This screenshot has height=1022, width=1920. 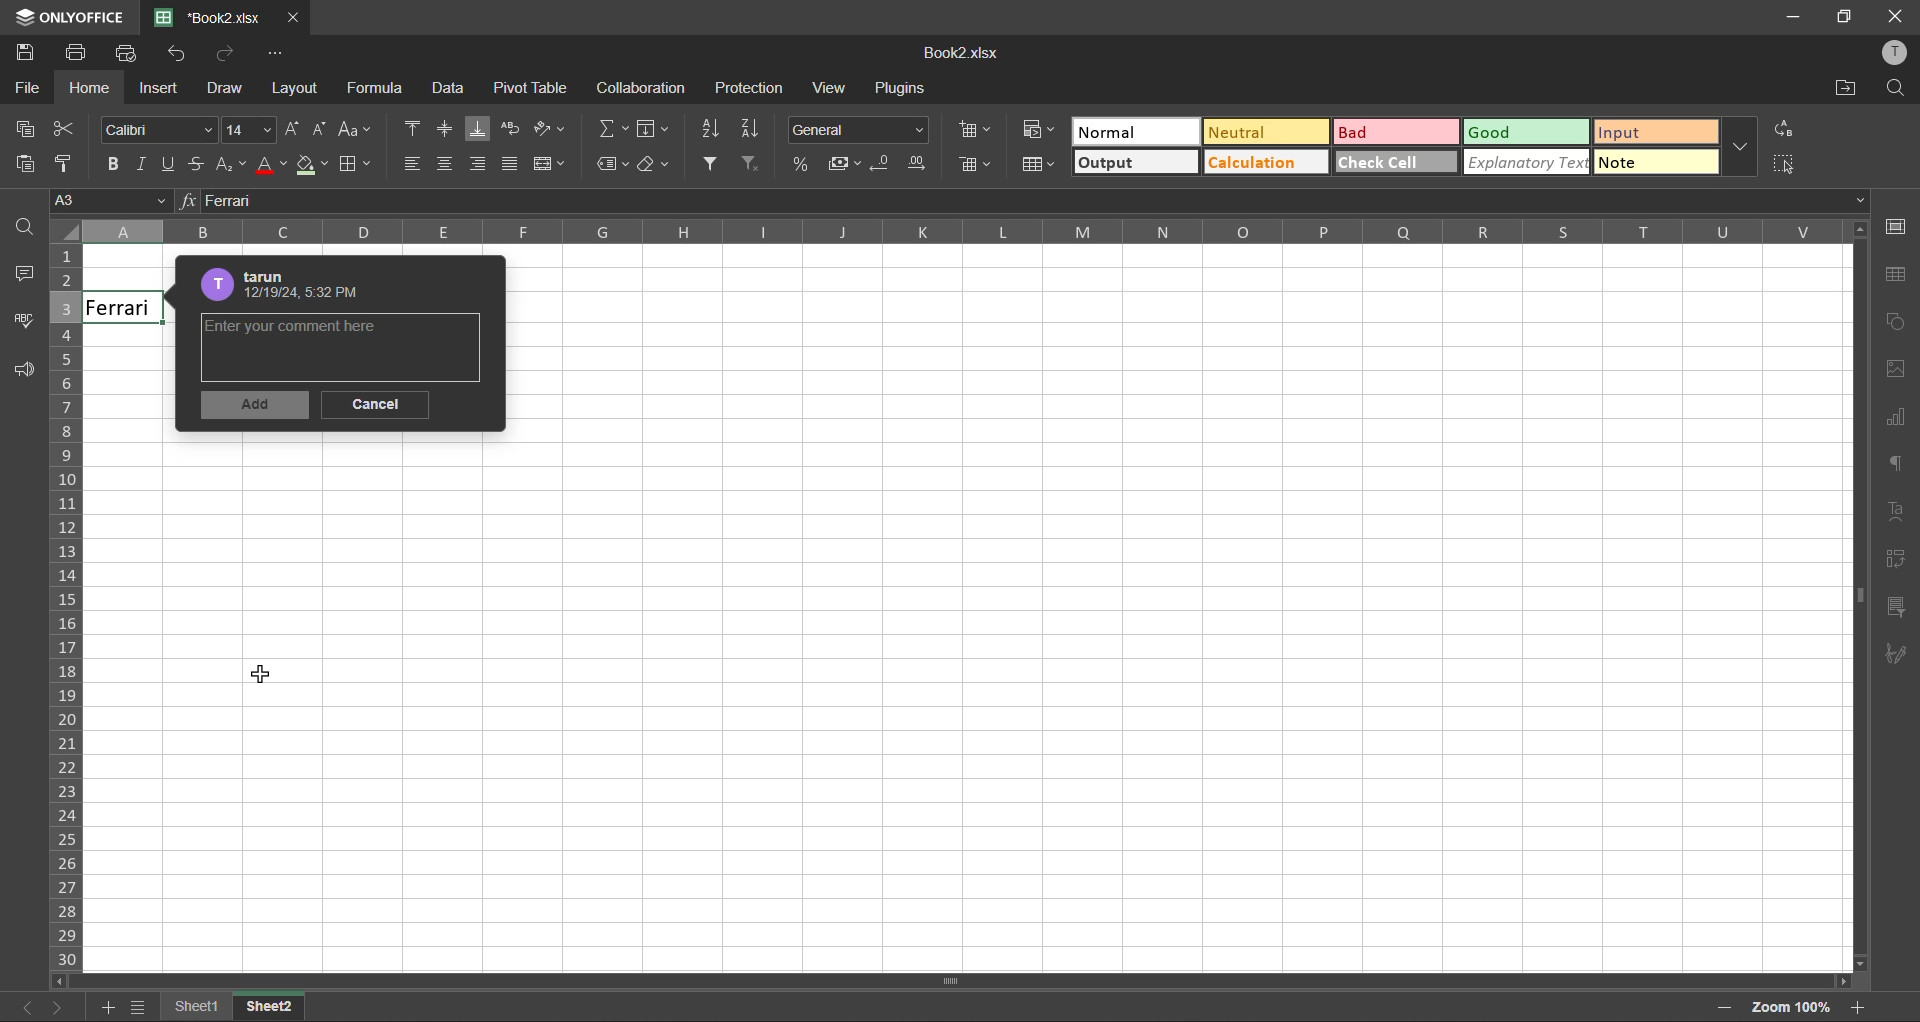 I want to click on increment size, so click(x=293, y=127).